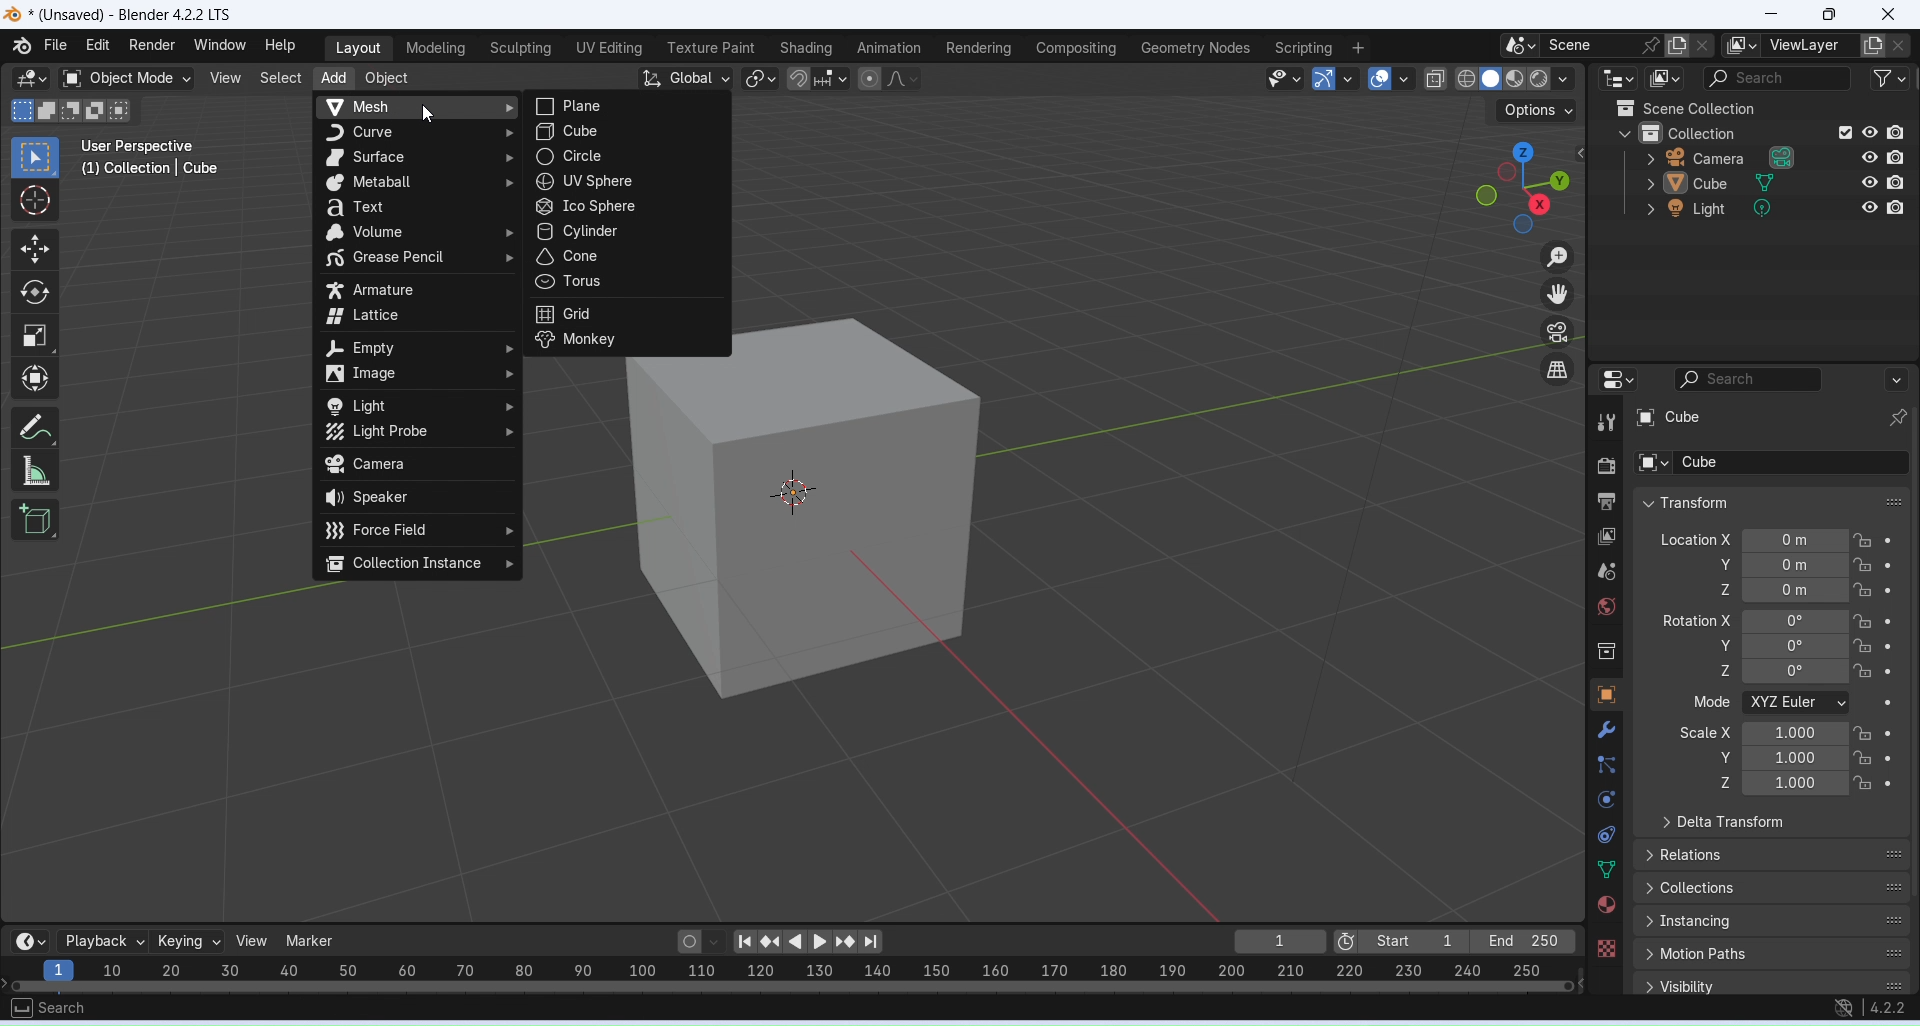 Image resolution: width=1920 pixels, height=1026 pixels. What do you see at coordinates (1874, 48) in the screenshot?
I see `add layer` at bounding box center [1874, 48].